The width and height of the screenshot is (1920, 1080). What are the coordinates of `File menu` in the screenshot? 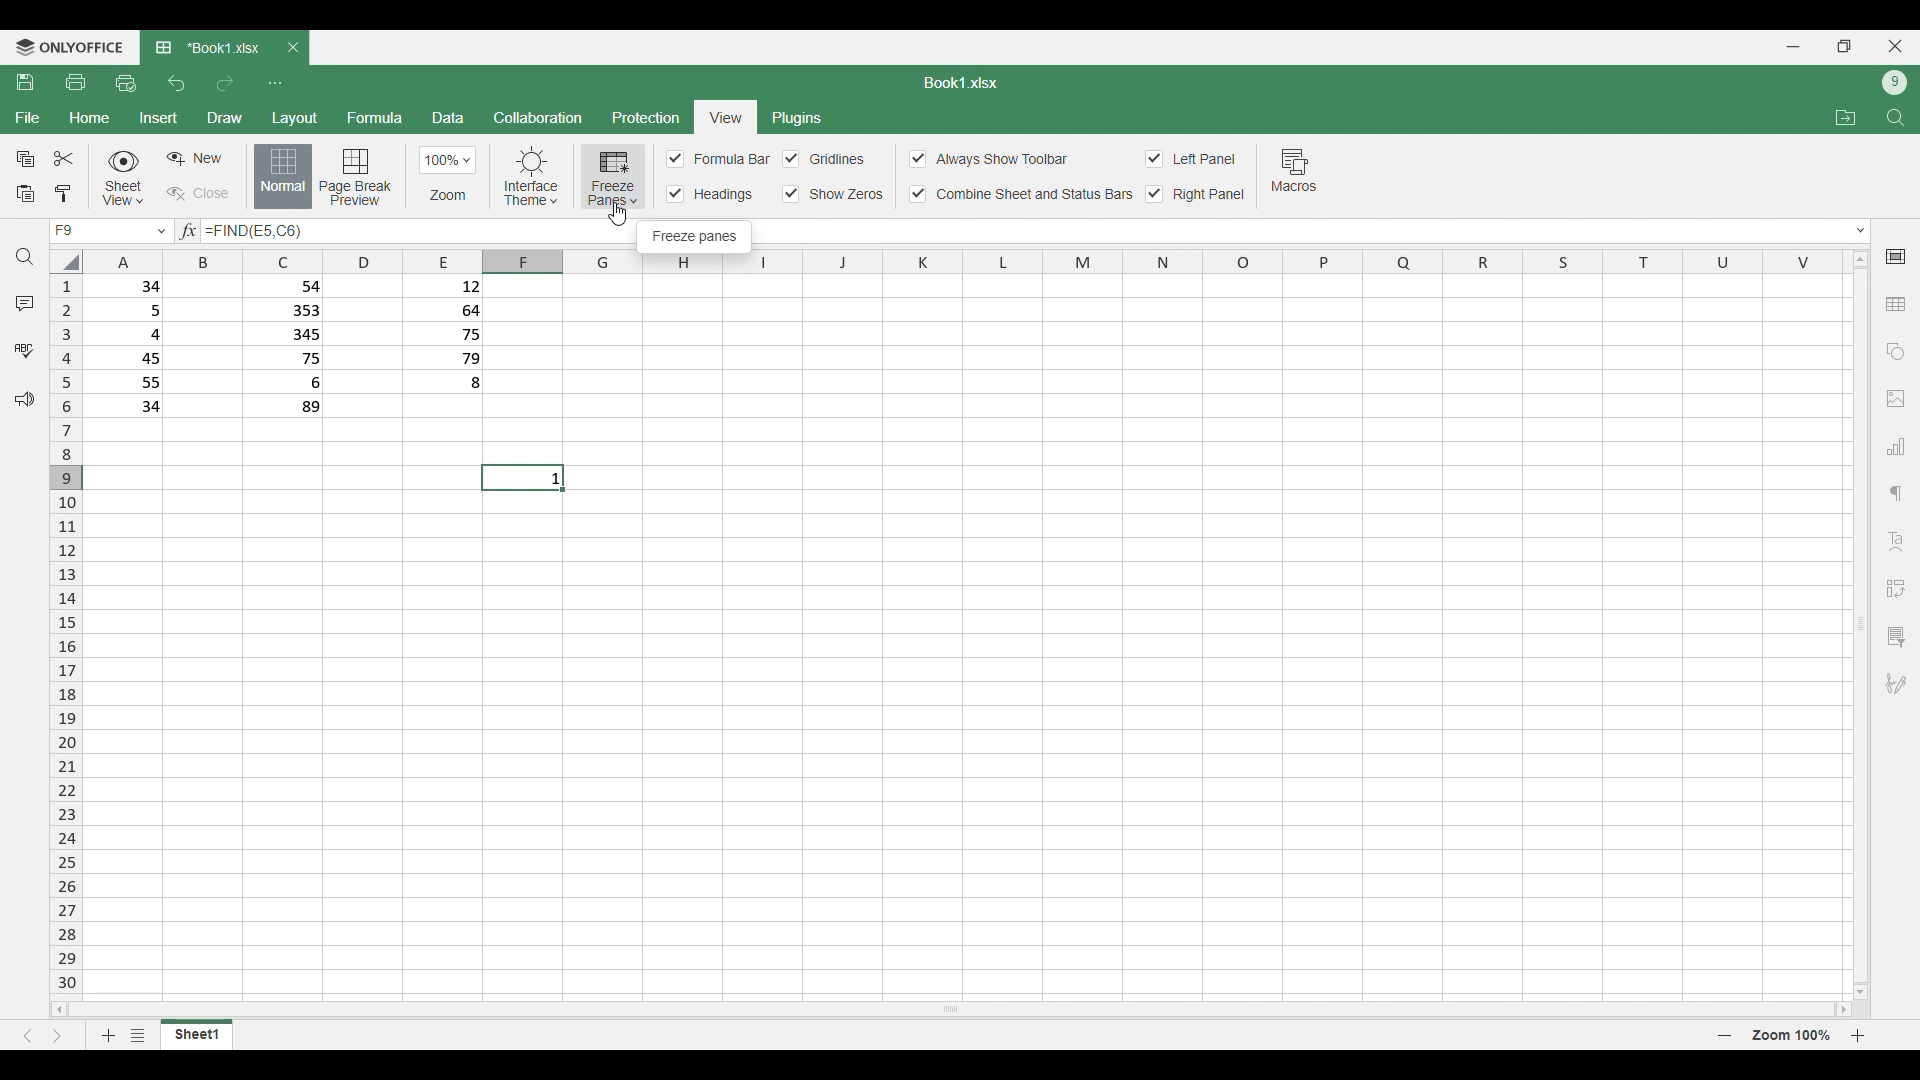 It's located at (28, 117).